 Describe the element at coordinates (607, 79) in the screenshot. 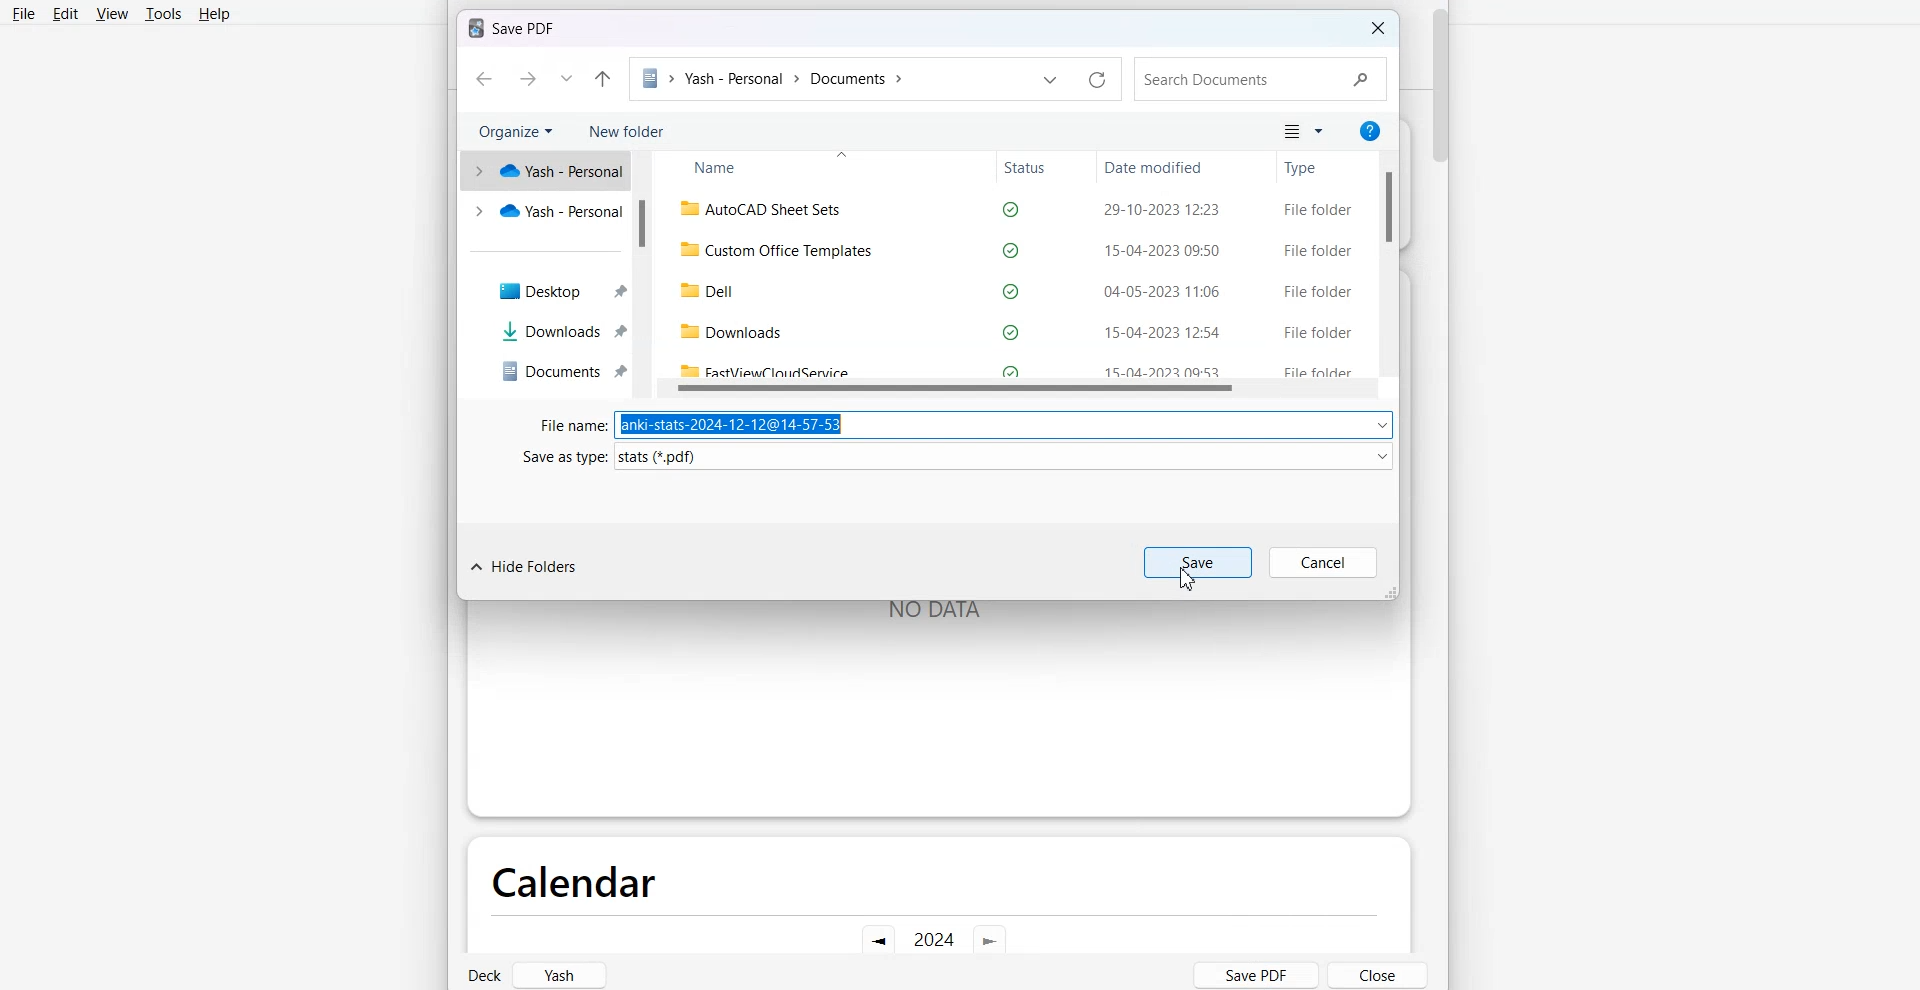

I see `Up to` at that location.